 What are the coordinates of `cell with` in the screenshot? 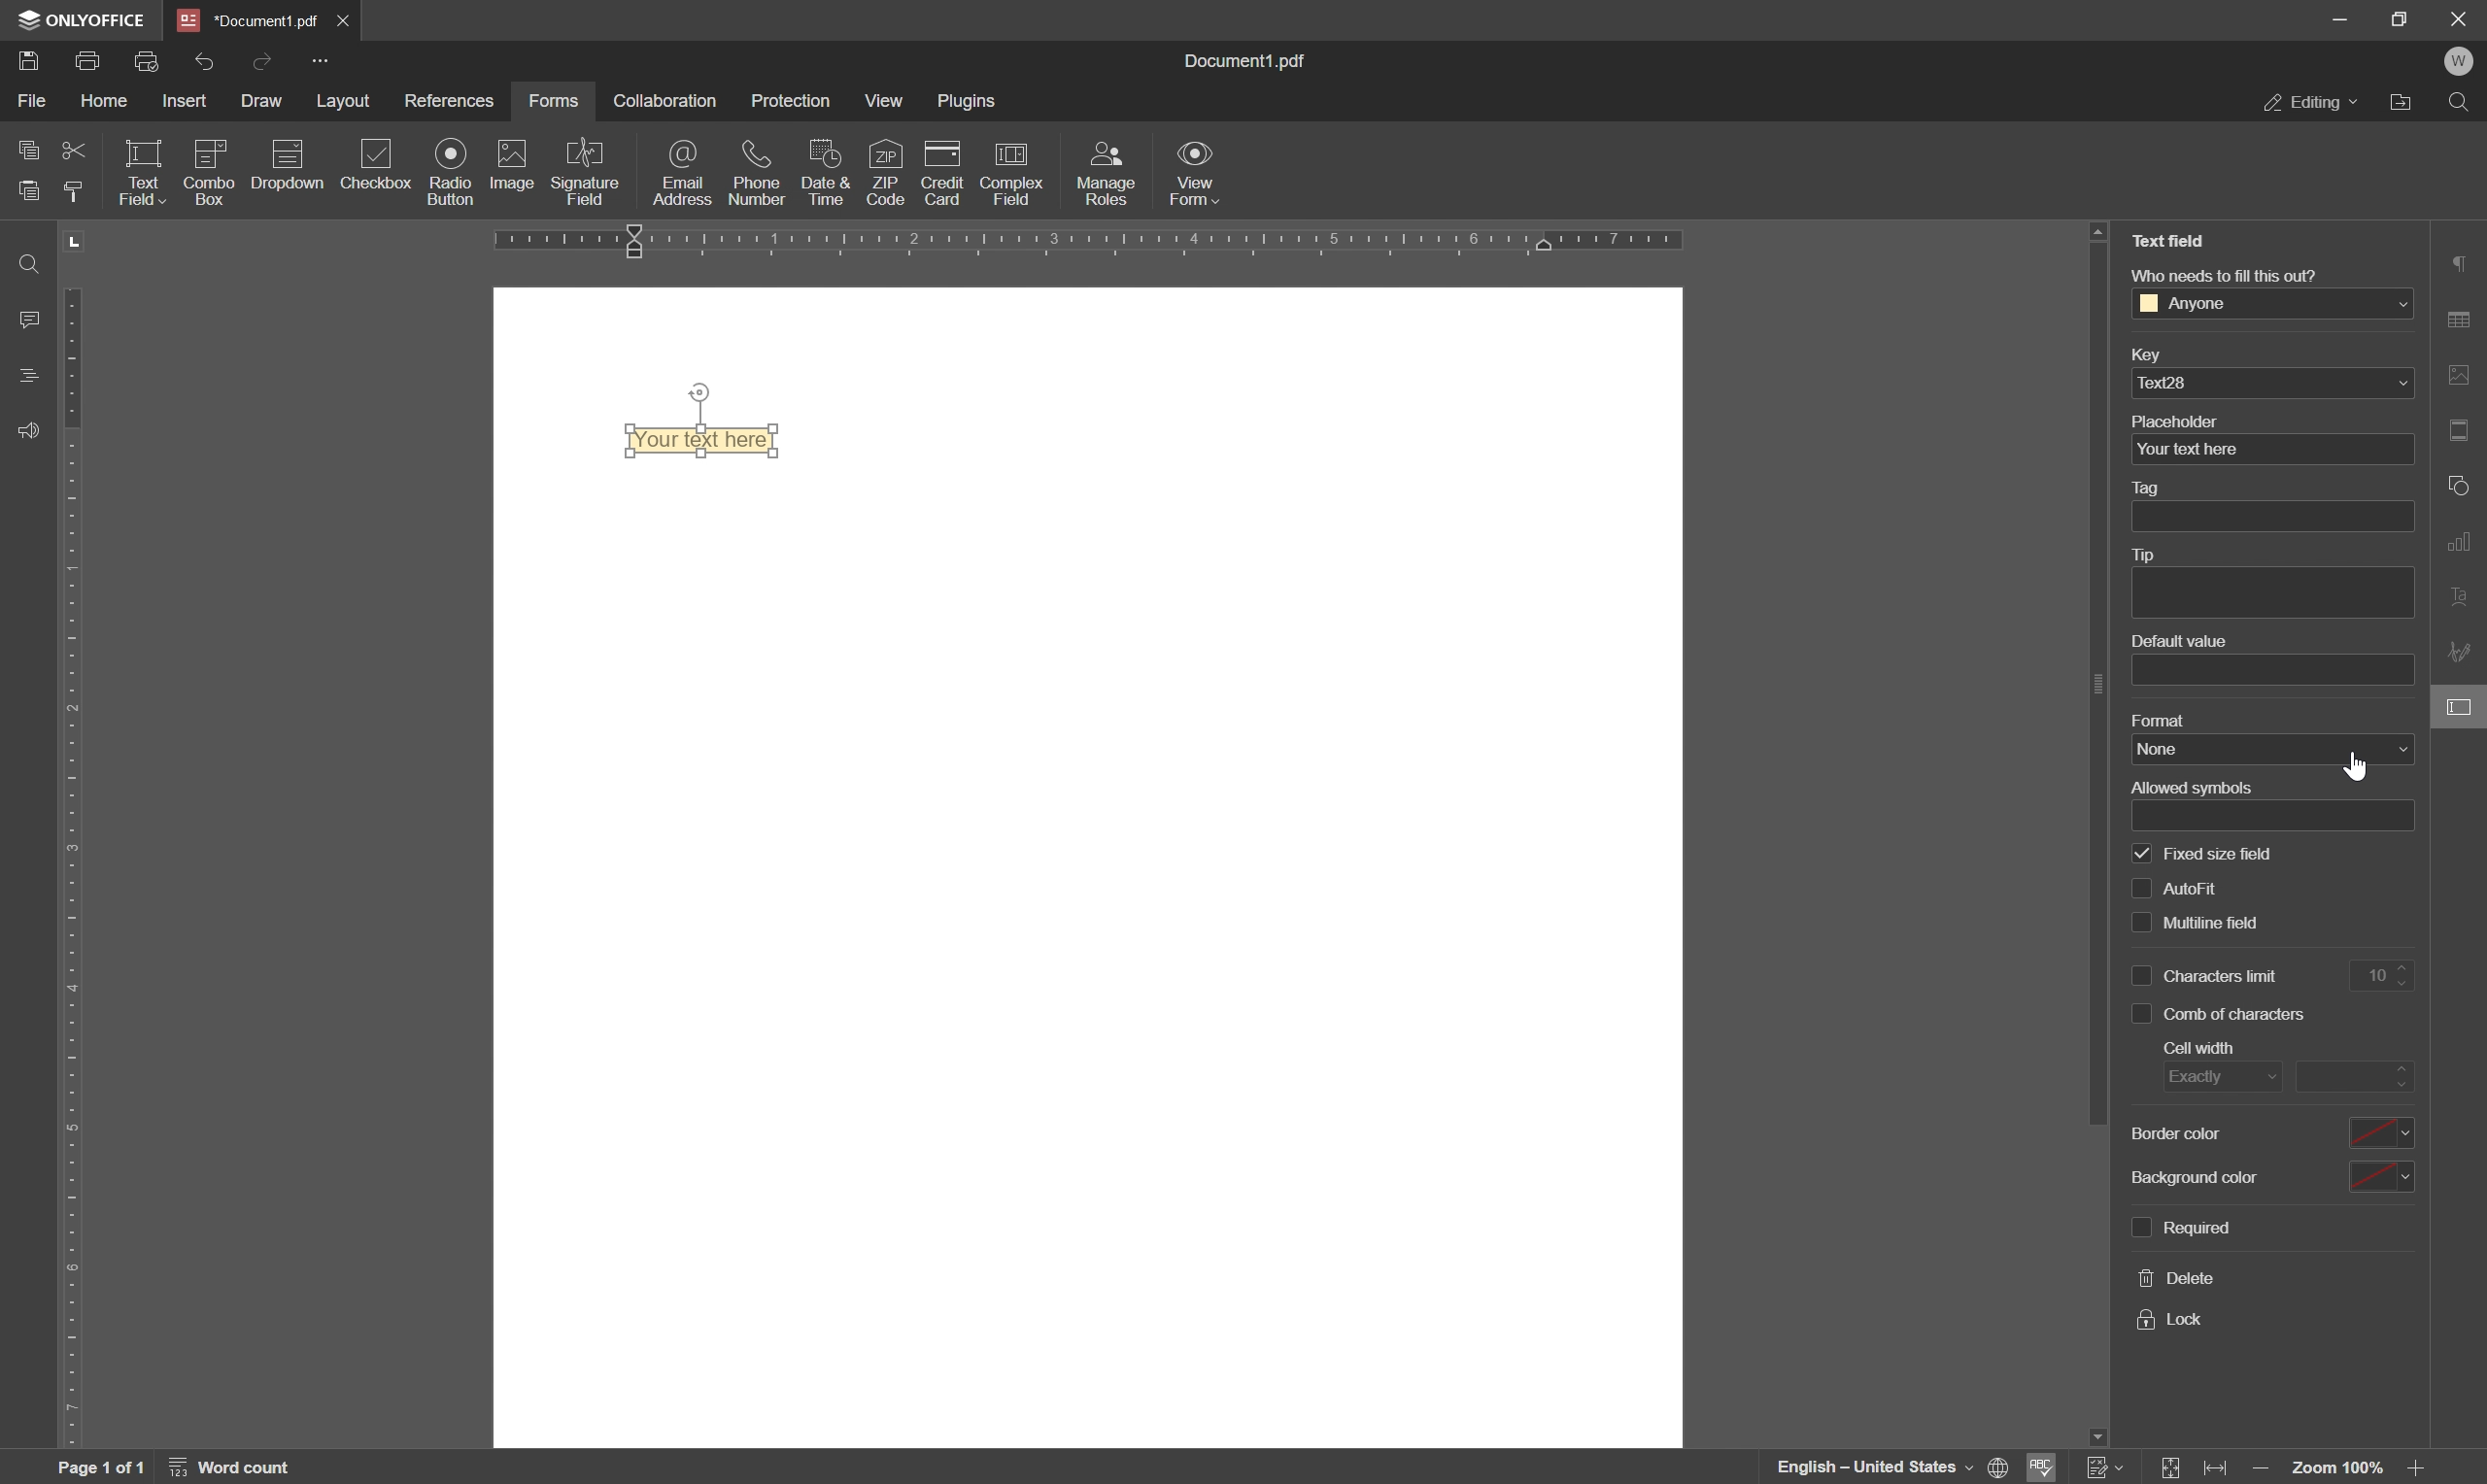 It's located at (2200, 1047).